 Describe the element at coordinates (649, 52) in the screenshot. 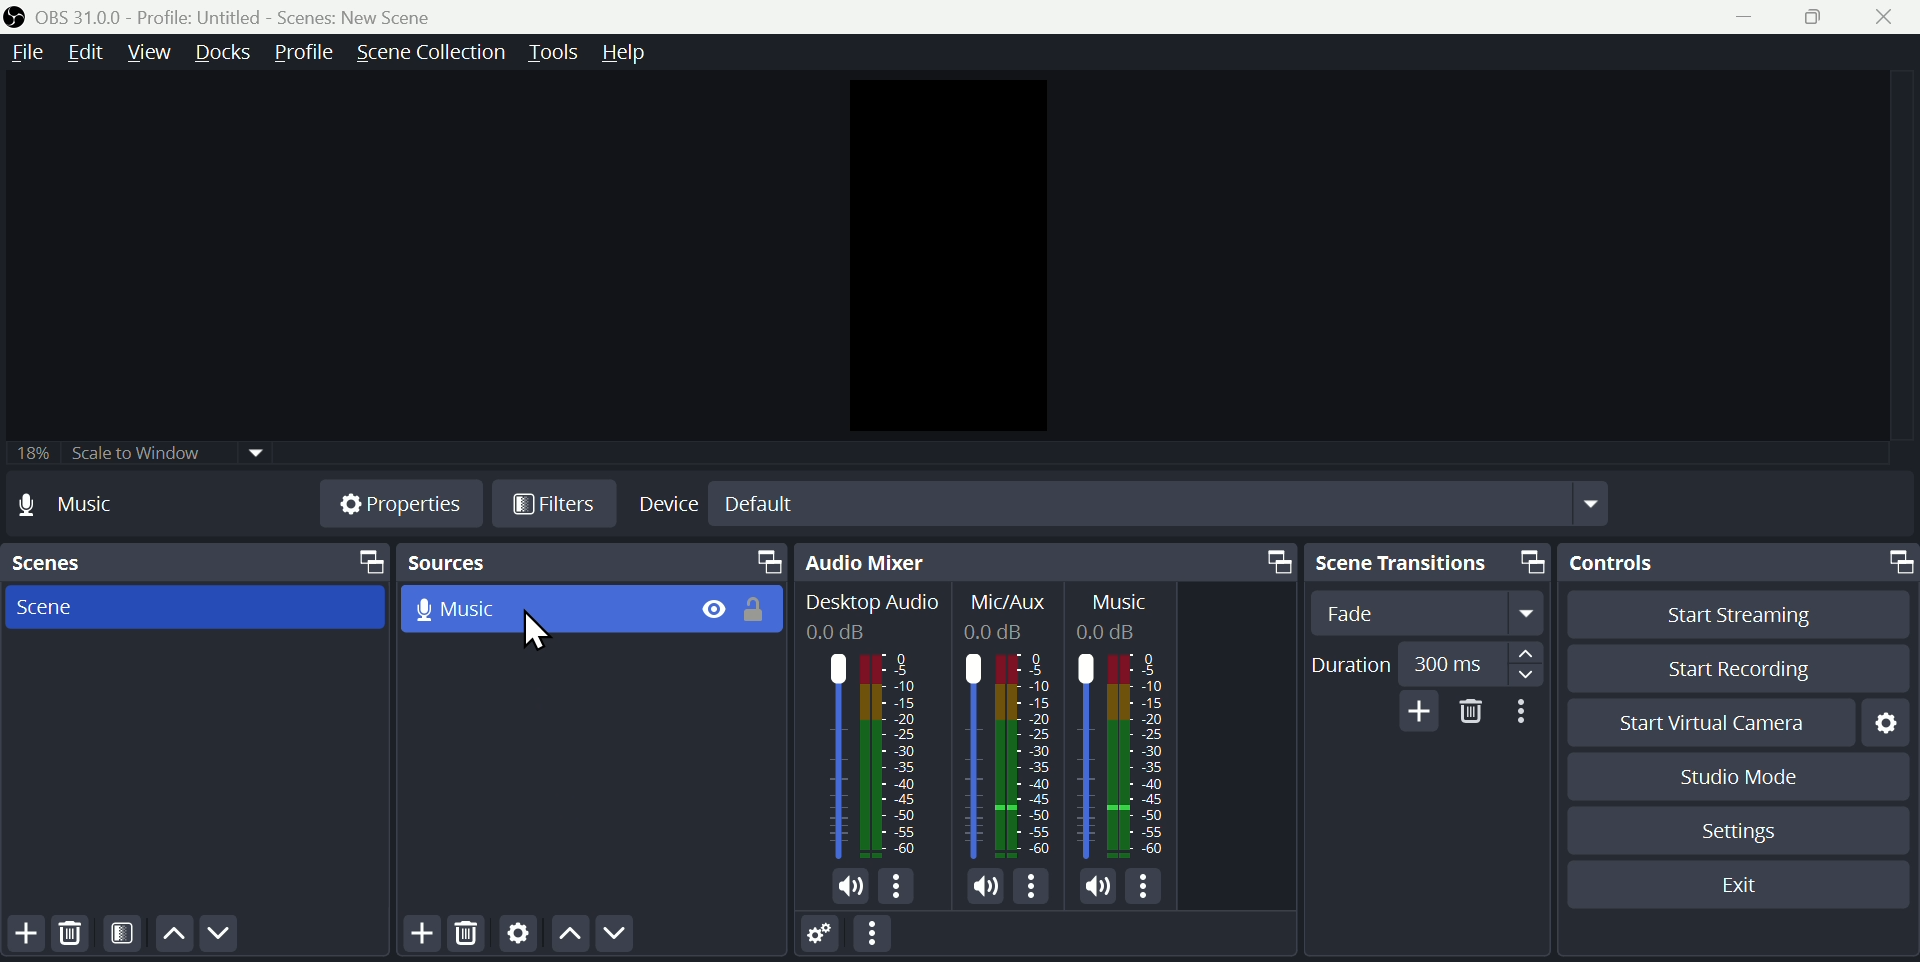

I see `help` at that location.